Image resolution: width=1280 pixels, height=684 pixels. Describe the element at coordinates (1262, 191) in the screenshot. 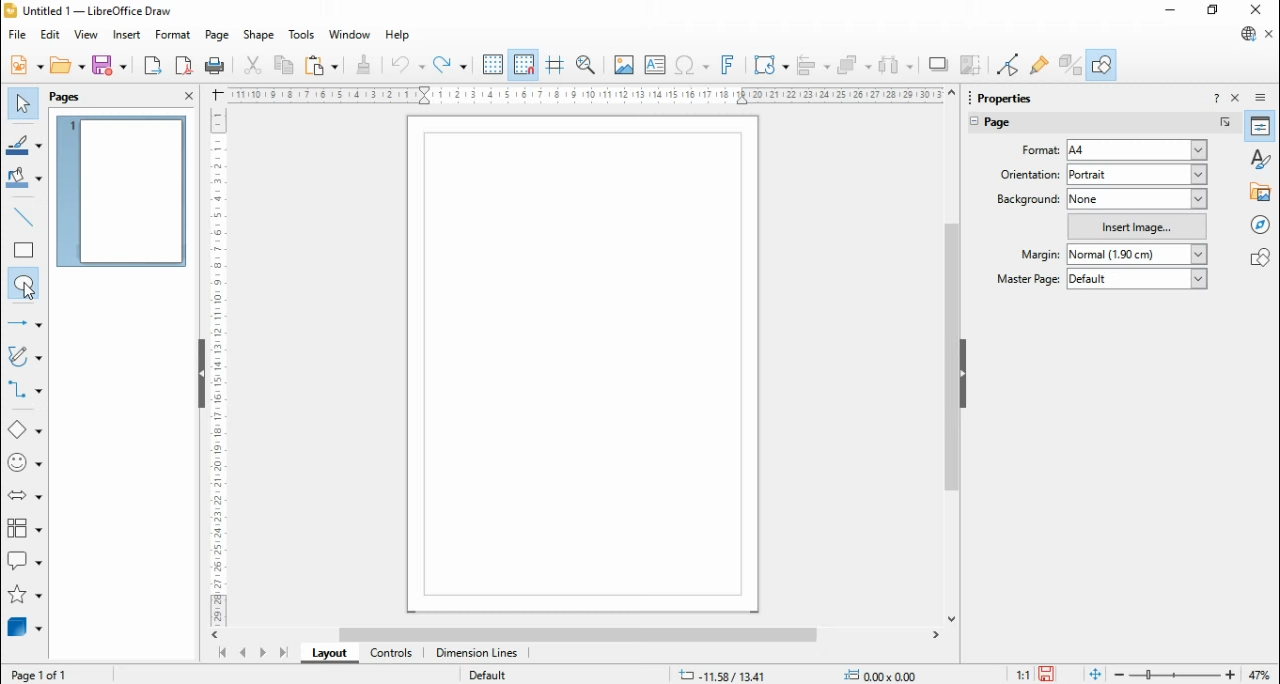

I see `gallery` at that location.